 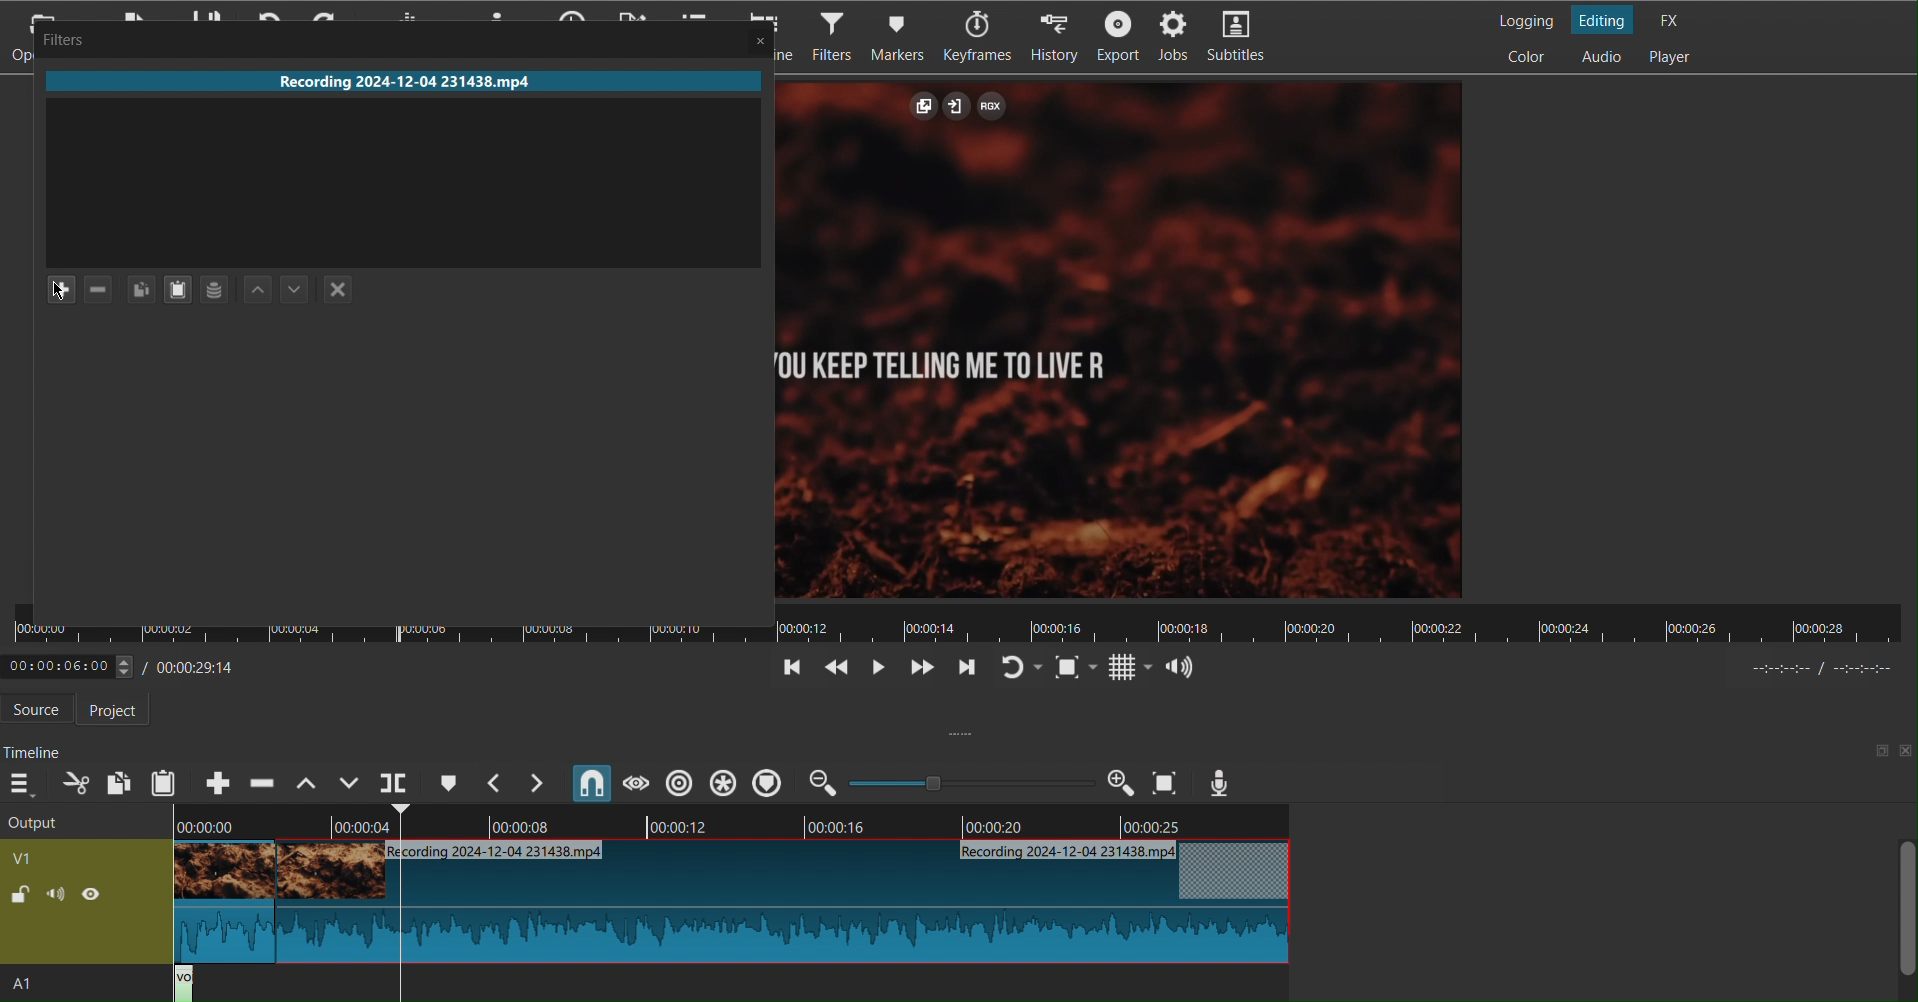 What do you see at coordinates (42, 709) in the screenshot?
I see `Source` at bounding box center [42, 709].